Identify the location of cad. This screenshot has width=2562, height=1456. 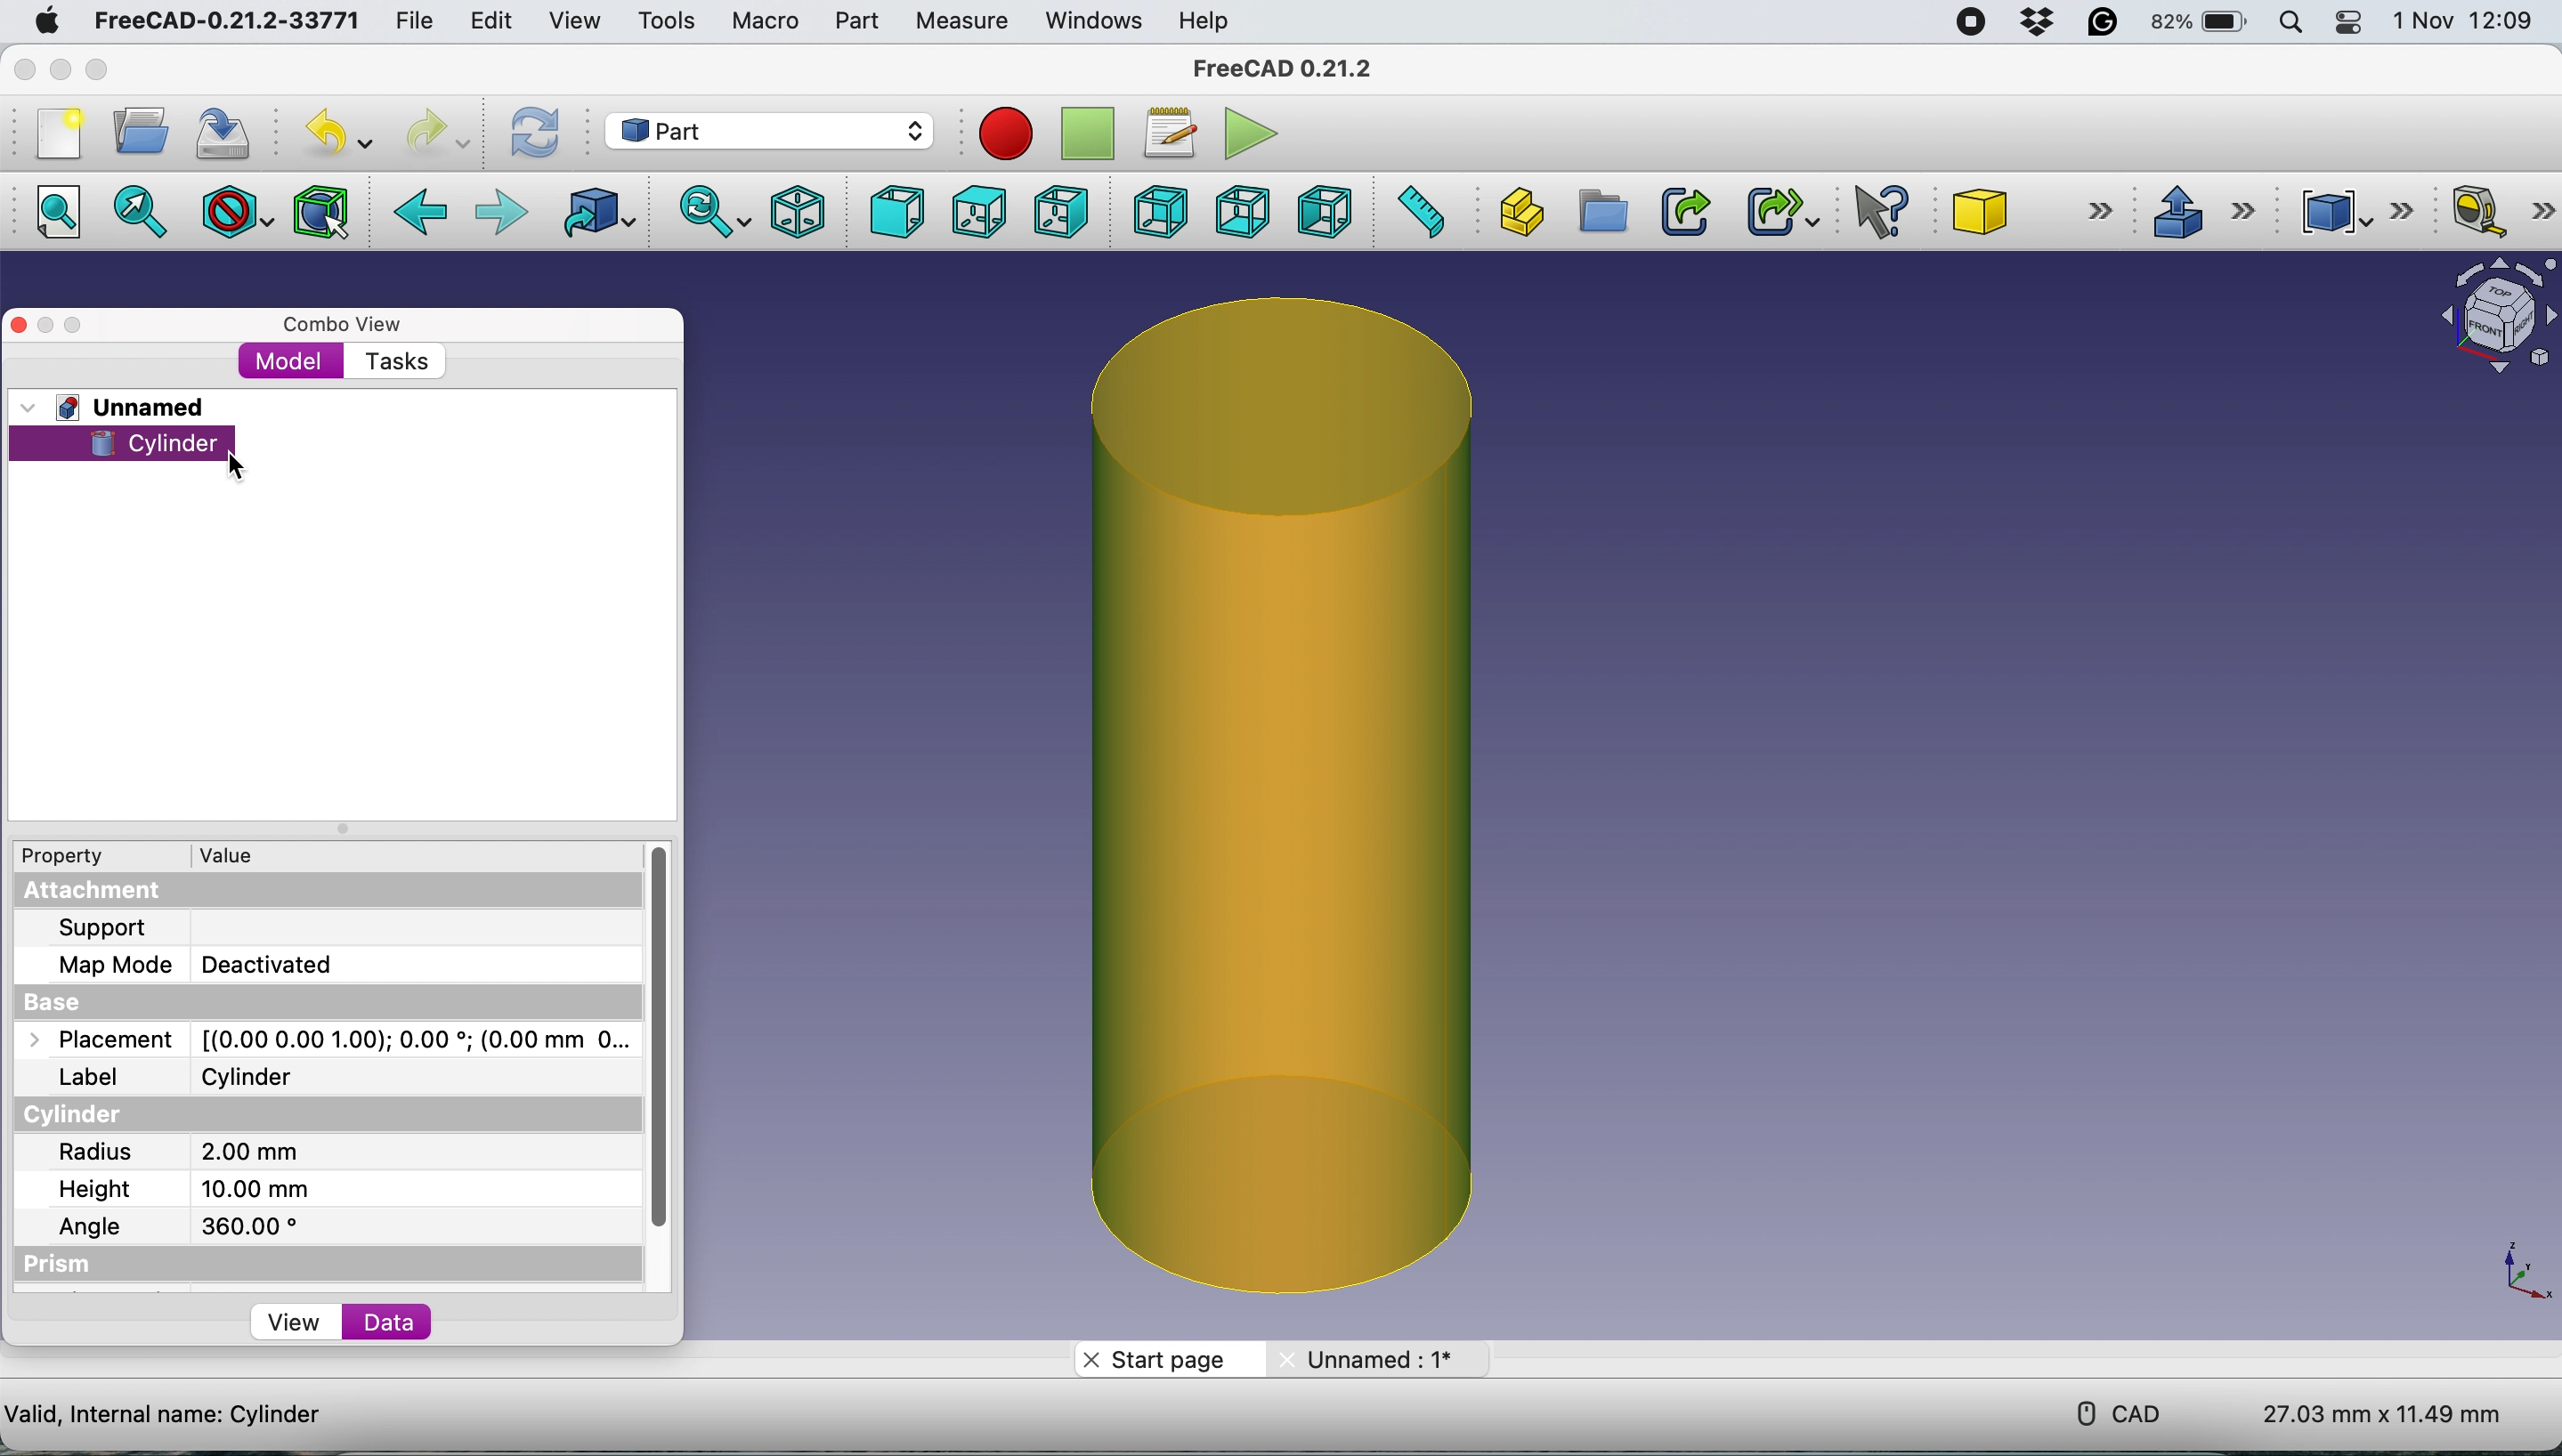
(2119, 1411).